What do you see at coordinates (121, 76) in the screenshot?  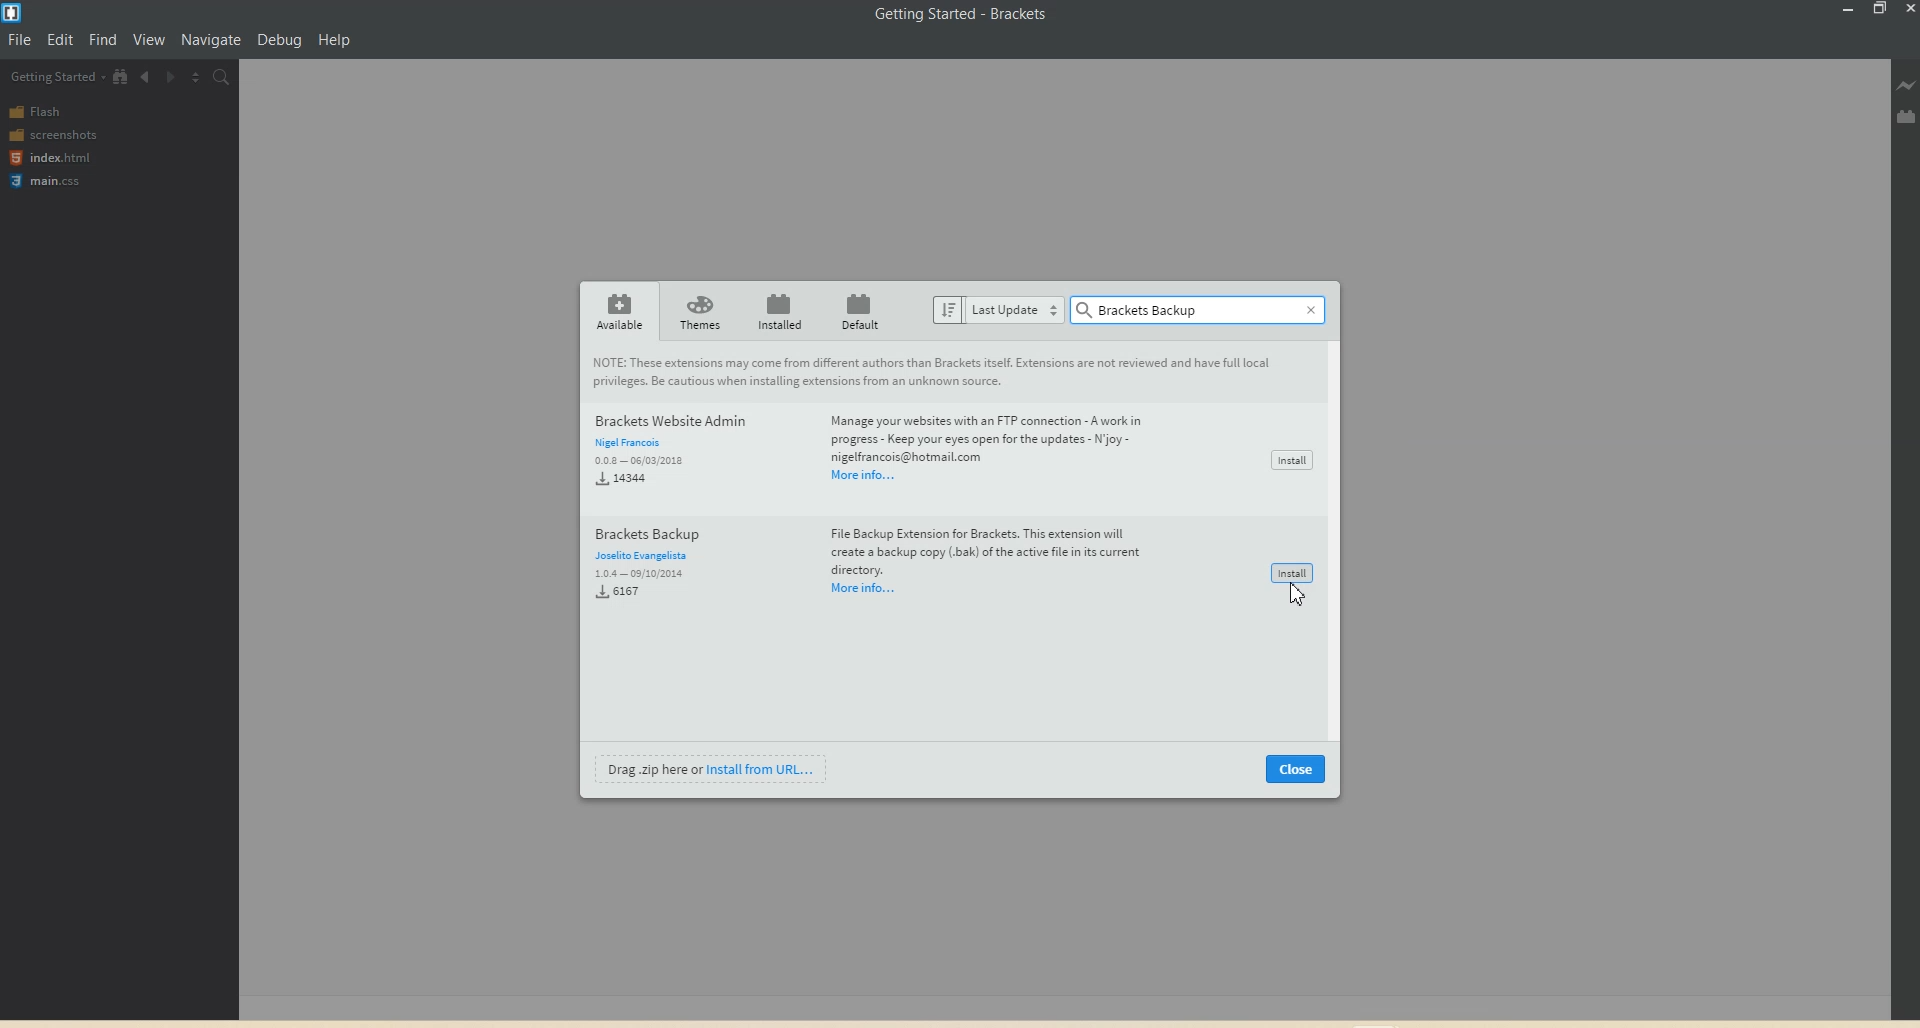 I see `View in file Tree` at bounding box center [121, 76].